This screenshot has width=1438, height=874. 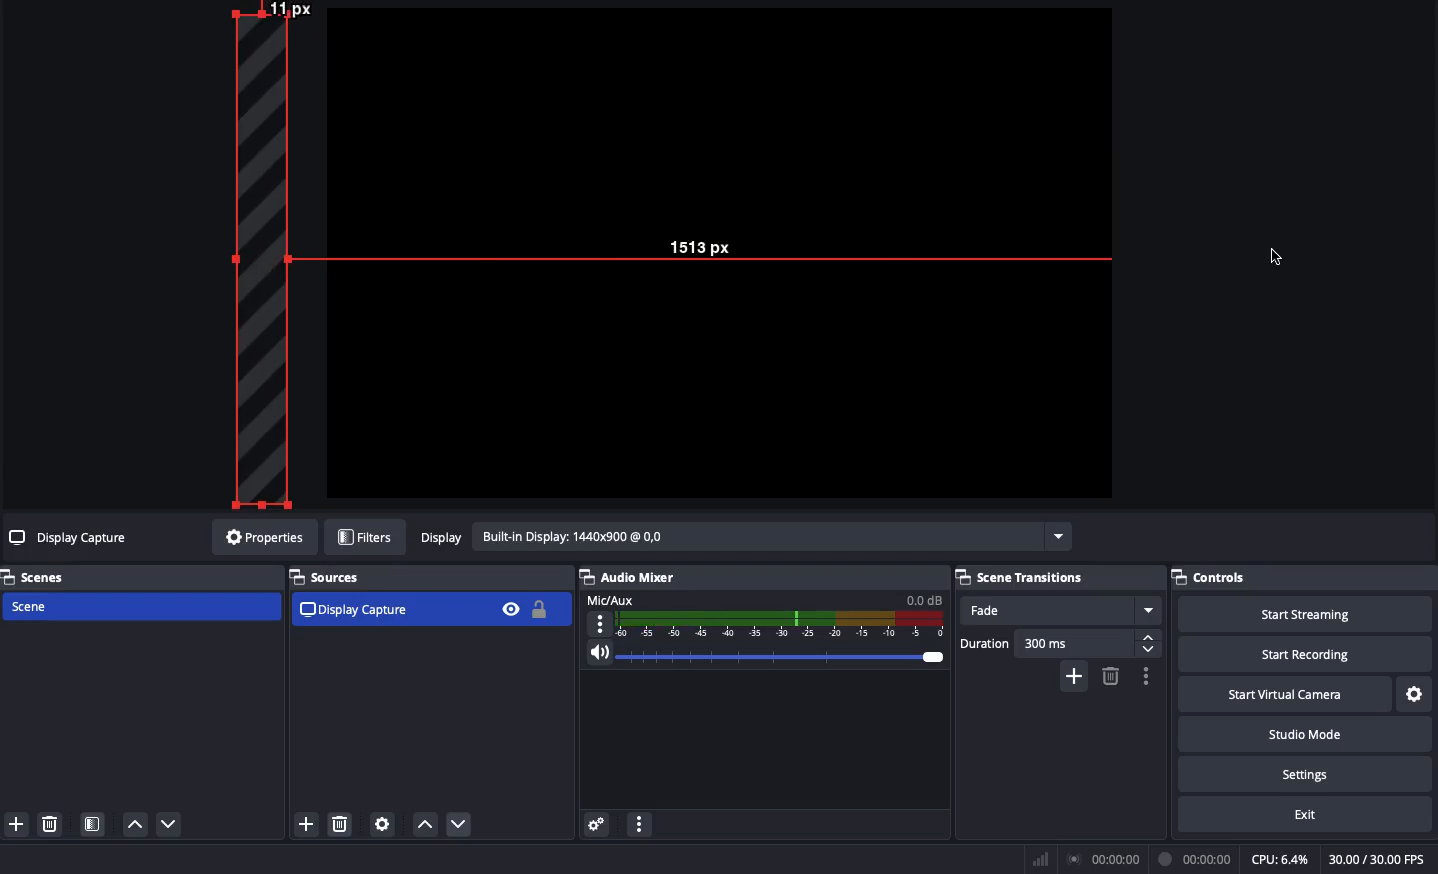 I want to click on Add, so click(x=15, y=825).